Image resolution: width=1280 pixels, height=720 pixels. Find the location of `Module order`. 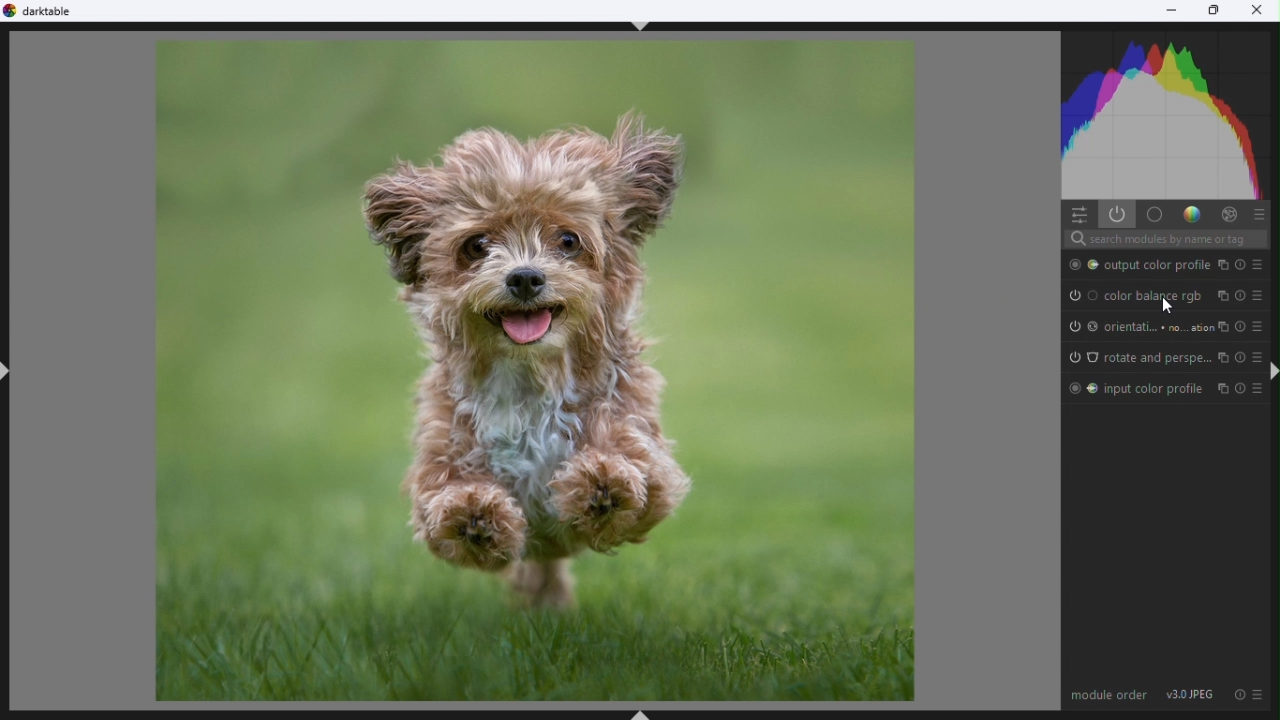

Module order is located at coordinates (1112, 695).